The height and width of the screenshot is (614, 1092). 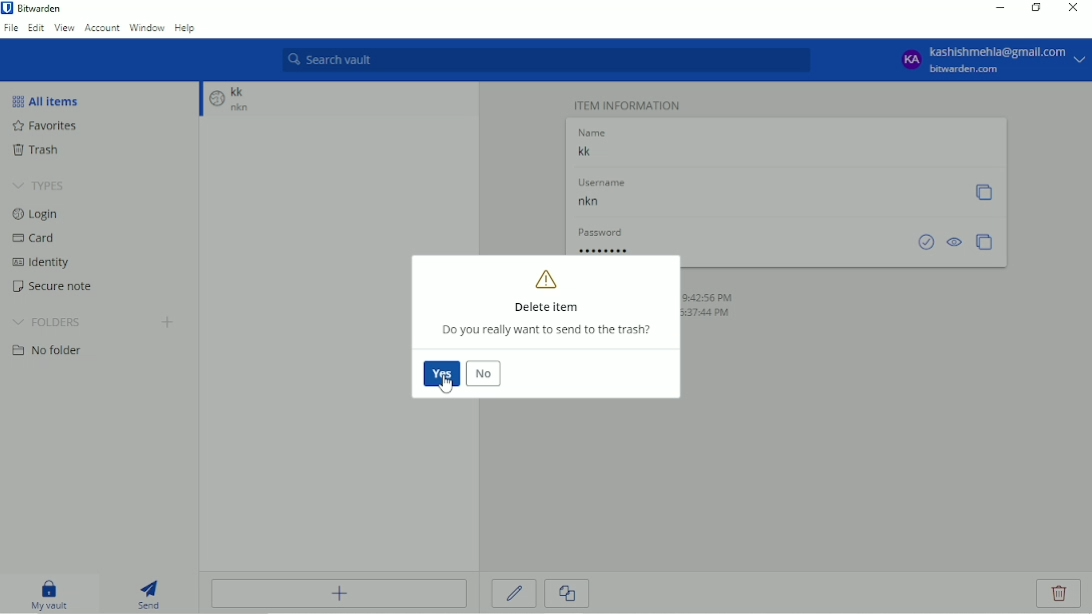 What do you see at coordinates (1081, 60) in the screenshot?
I see `more` at bounding box center [1081, 60].